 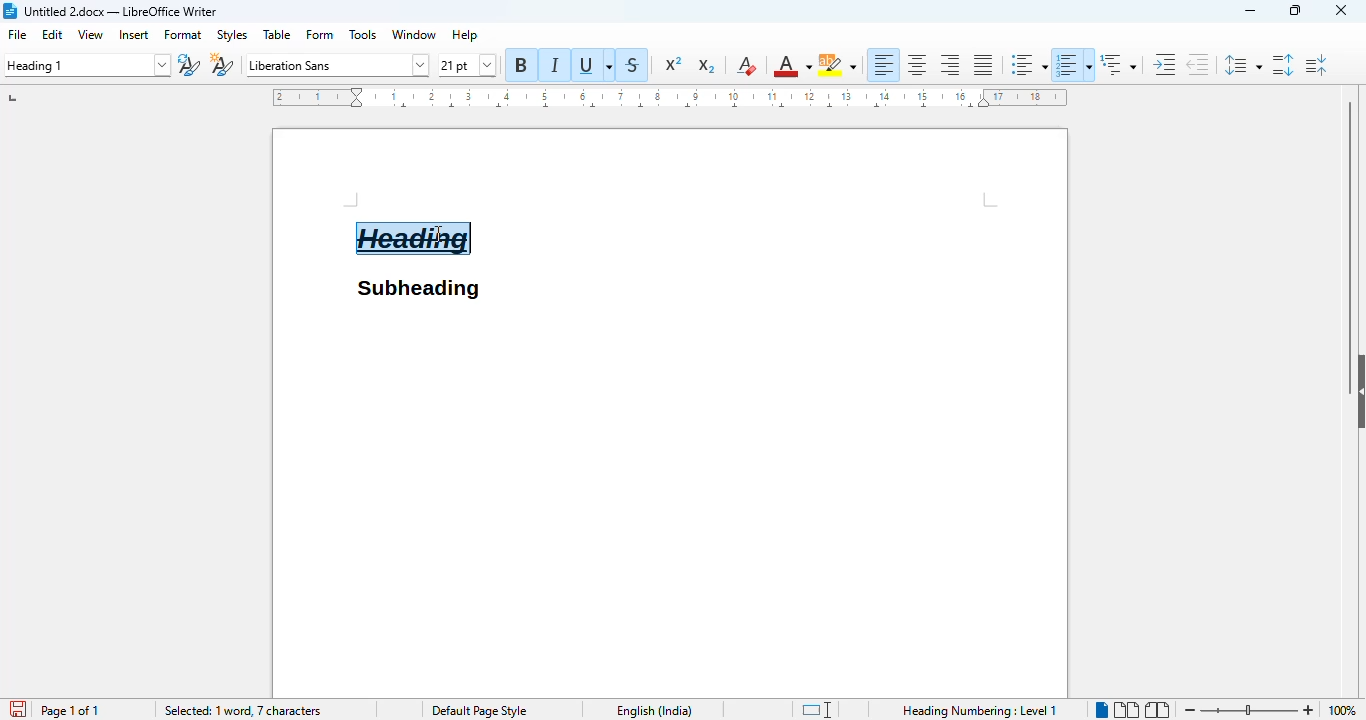 What do you see at coordinates (1165, 64) in the screenshot?
I see `increase indent` at bounding box center [1165, 64].